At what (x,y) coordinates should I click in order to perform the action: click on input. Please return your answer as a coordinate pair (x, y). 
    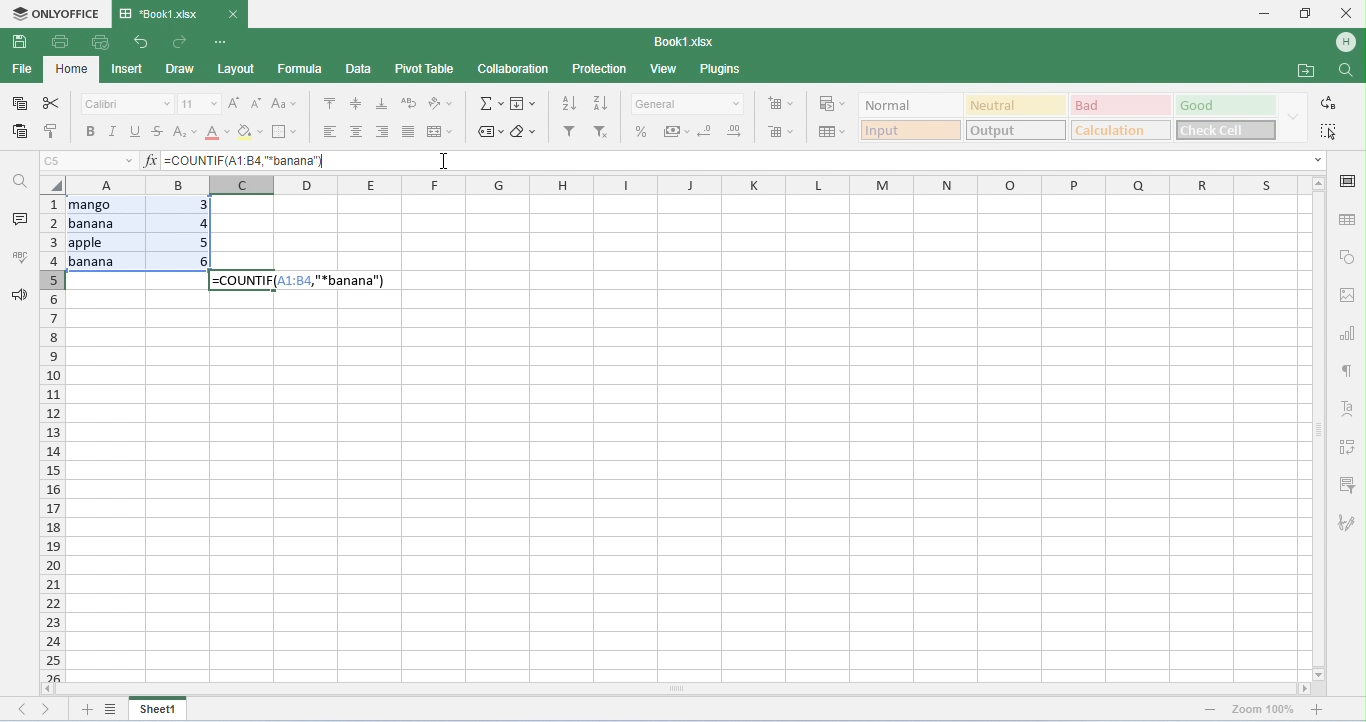
    Looking at the image, I should click on (910, 131).